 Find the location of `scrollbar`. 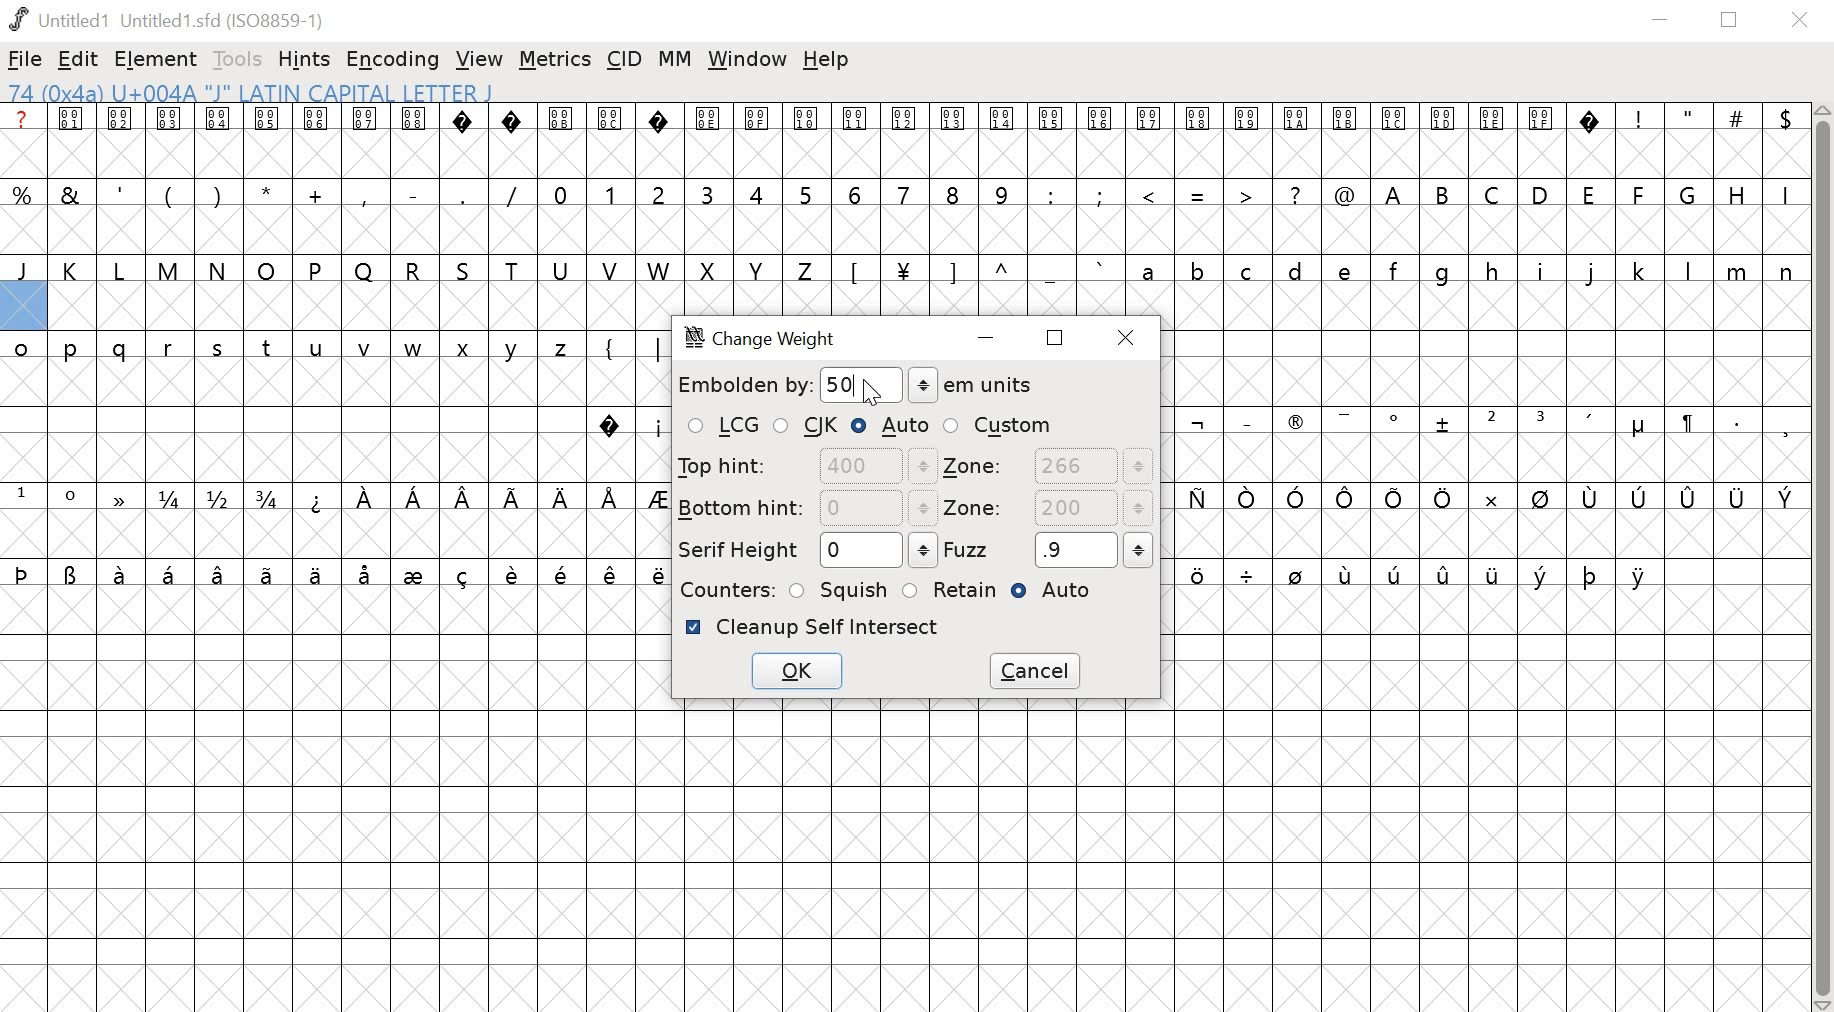

scrollbar is located at coordinates (1823, 558).